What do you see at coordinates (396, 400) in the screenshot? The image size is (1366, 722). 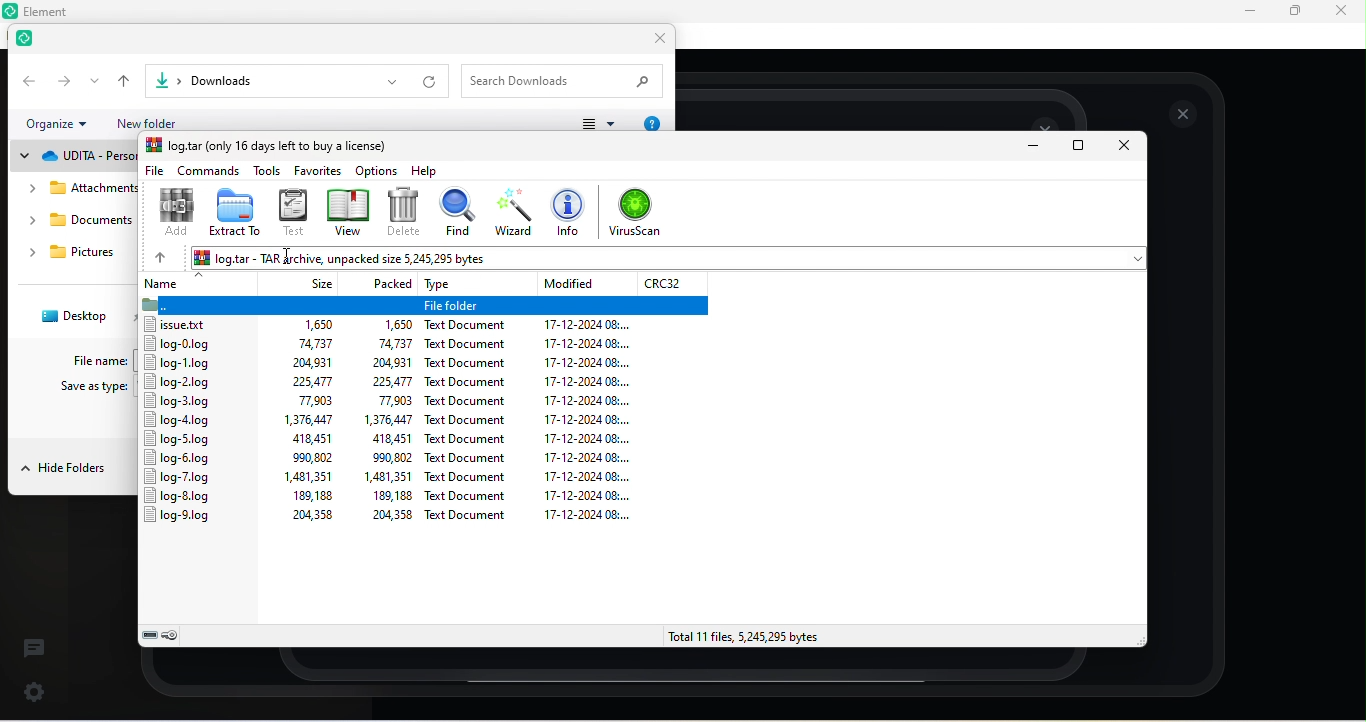 I see `77.903` at bounding box center [396, 400].